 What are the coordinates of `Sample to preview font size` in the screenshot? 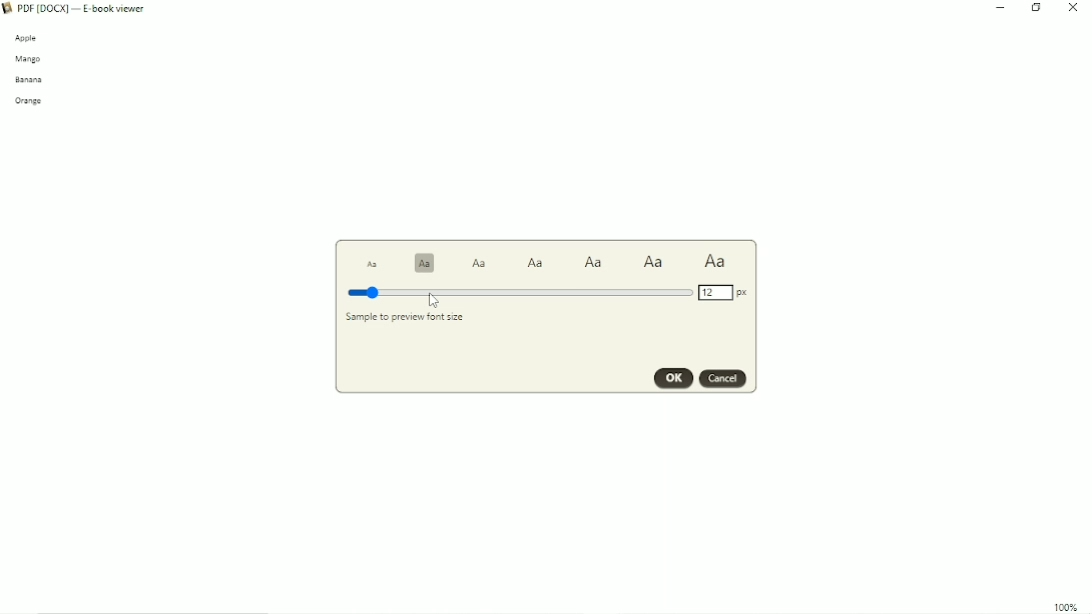 It's located at (405, 318).